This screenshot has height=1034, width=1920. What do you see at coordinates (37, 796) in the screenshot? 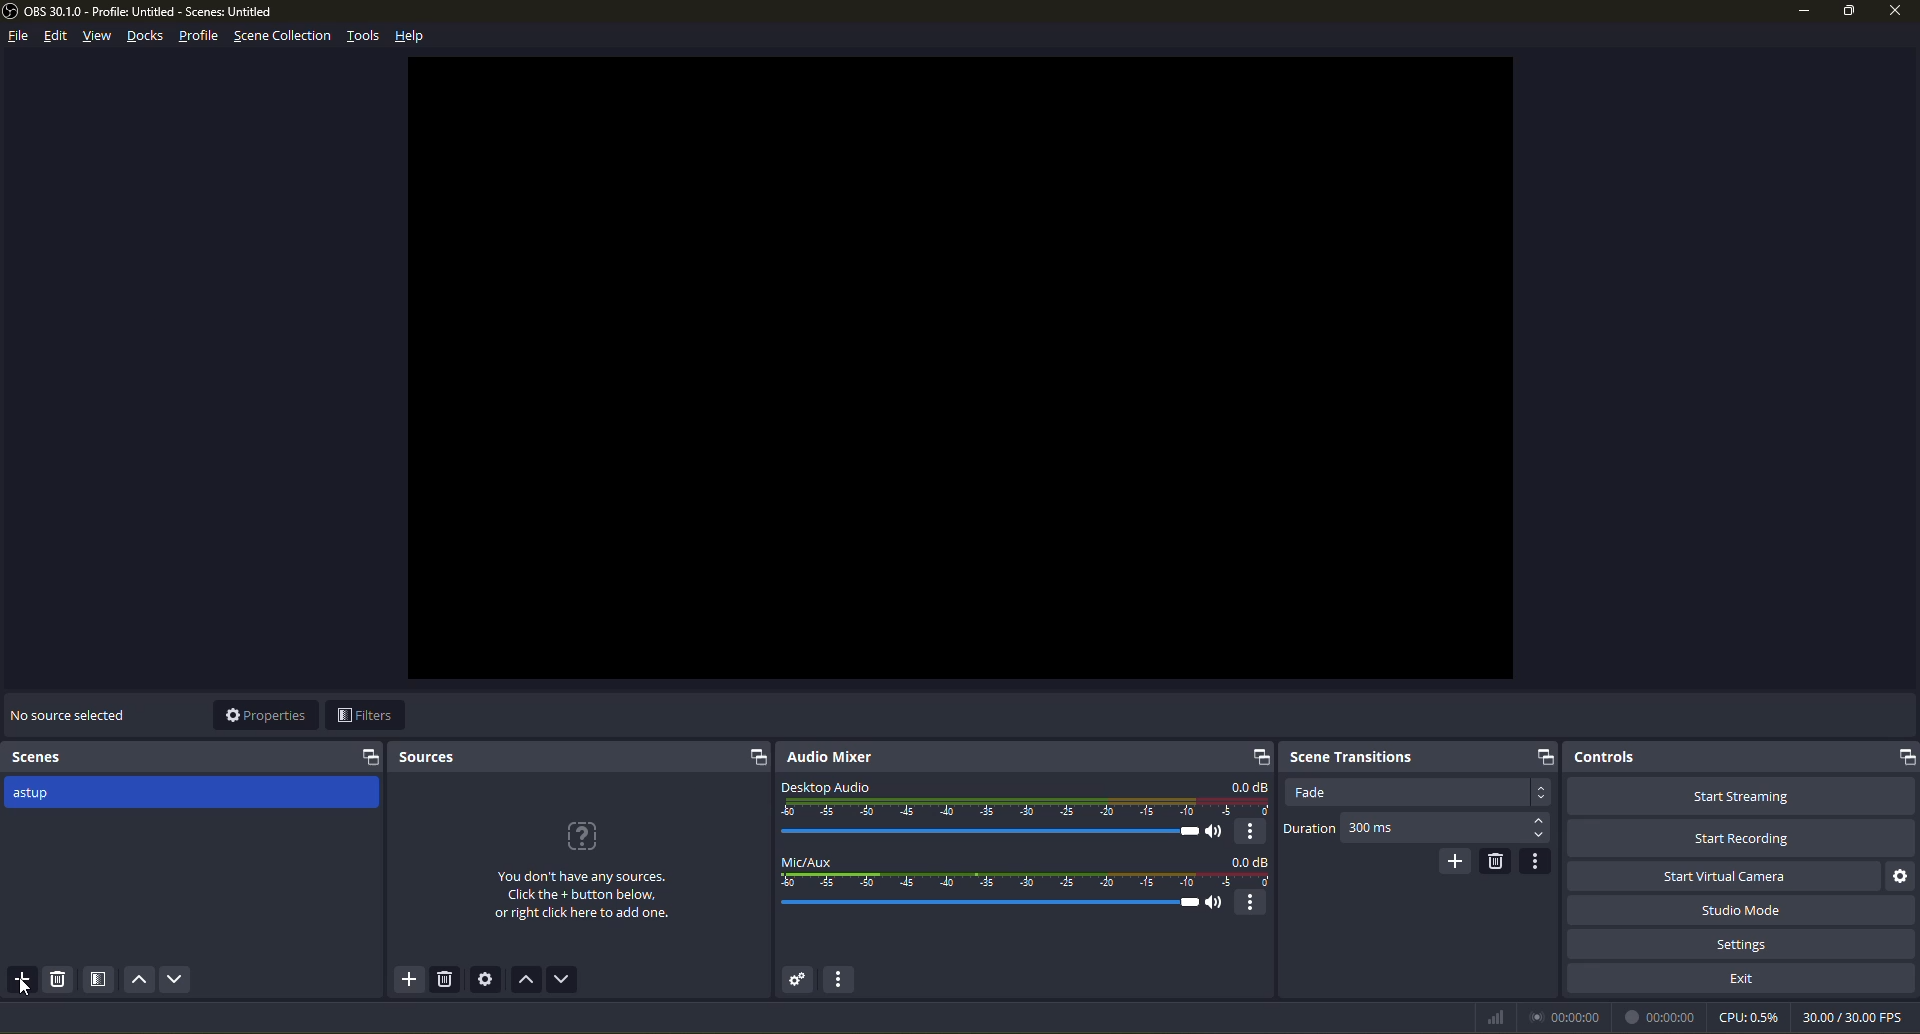
I see `astup` at bounding box center [37, 796].